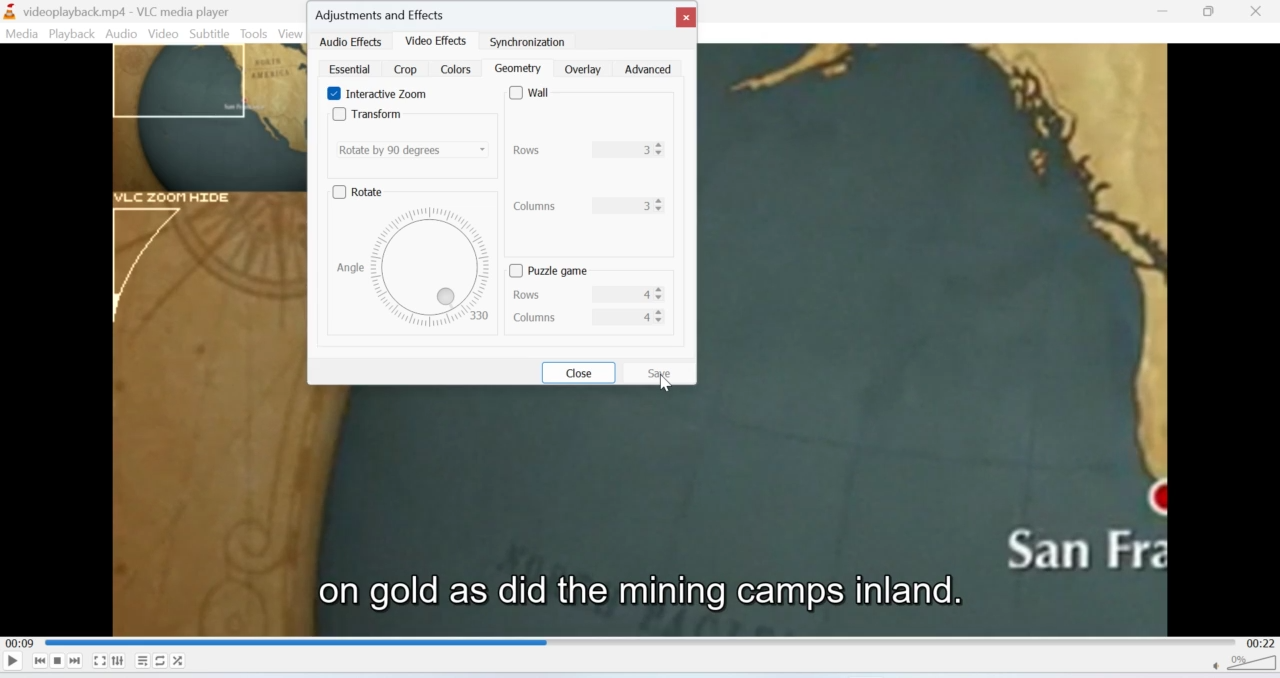 This screenshot has height=678, width=1280. Describe the element at coordinates (556, 271) in the screenshot. I see `puzzle game` at that location.